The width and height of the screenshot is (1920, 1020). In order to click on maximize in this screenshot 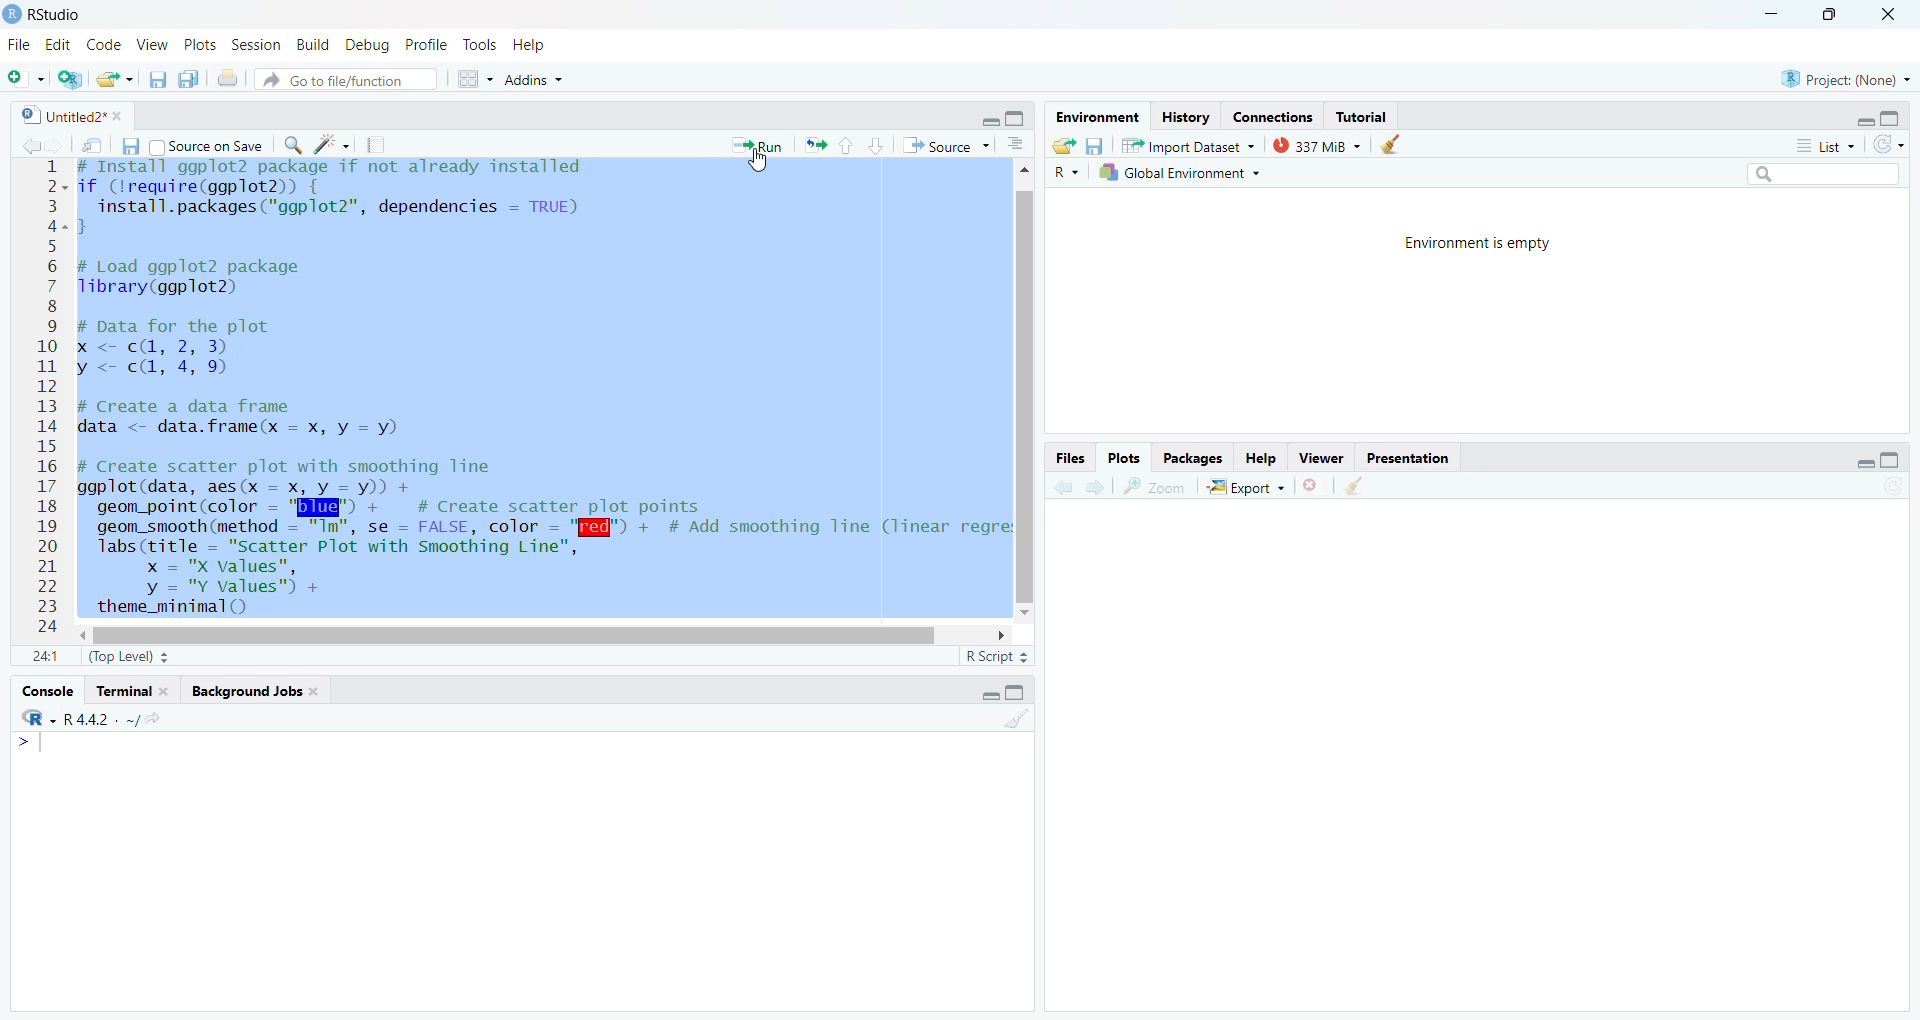, I will do `click(1831, 14)`.